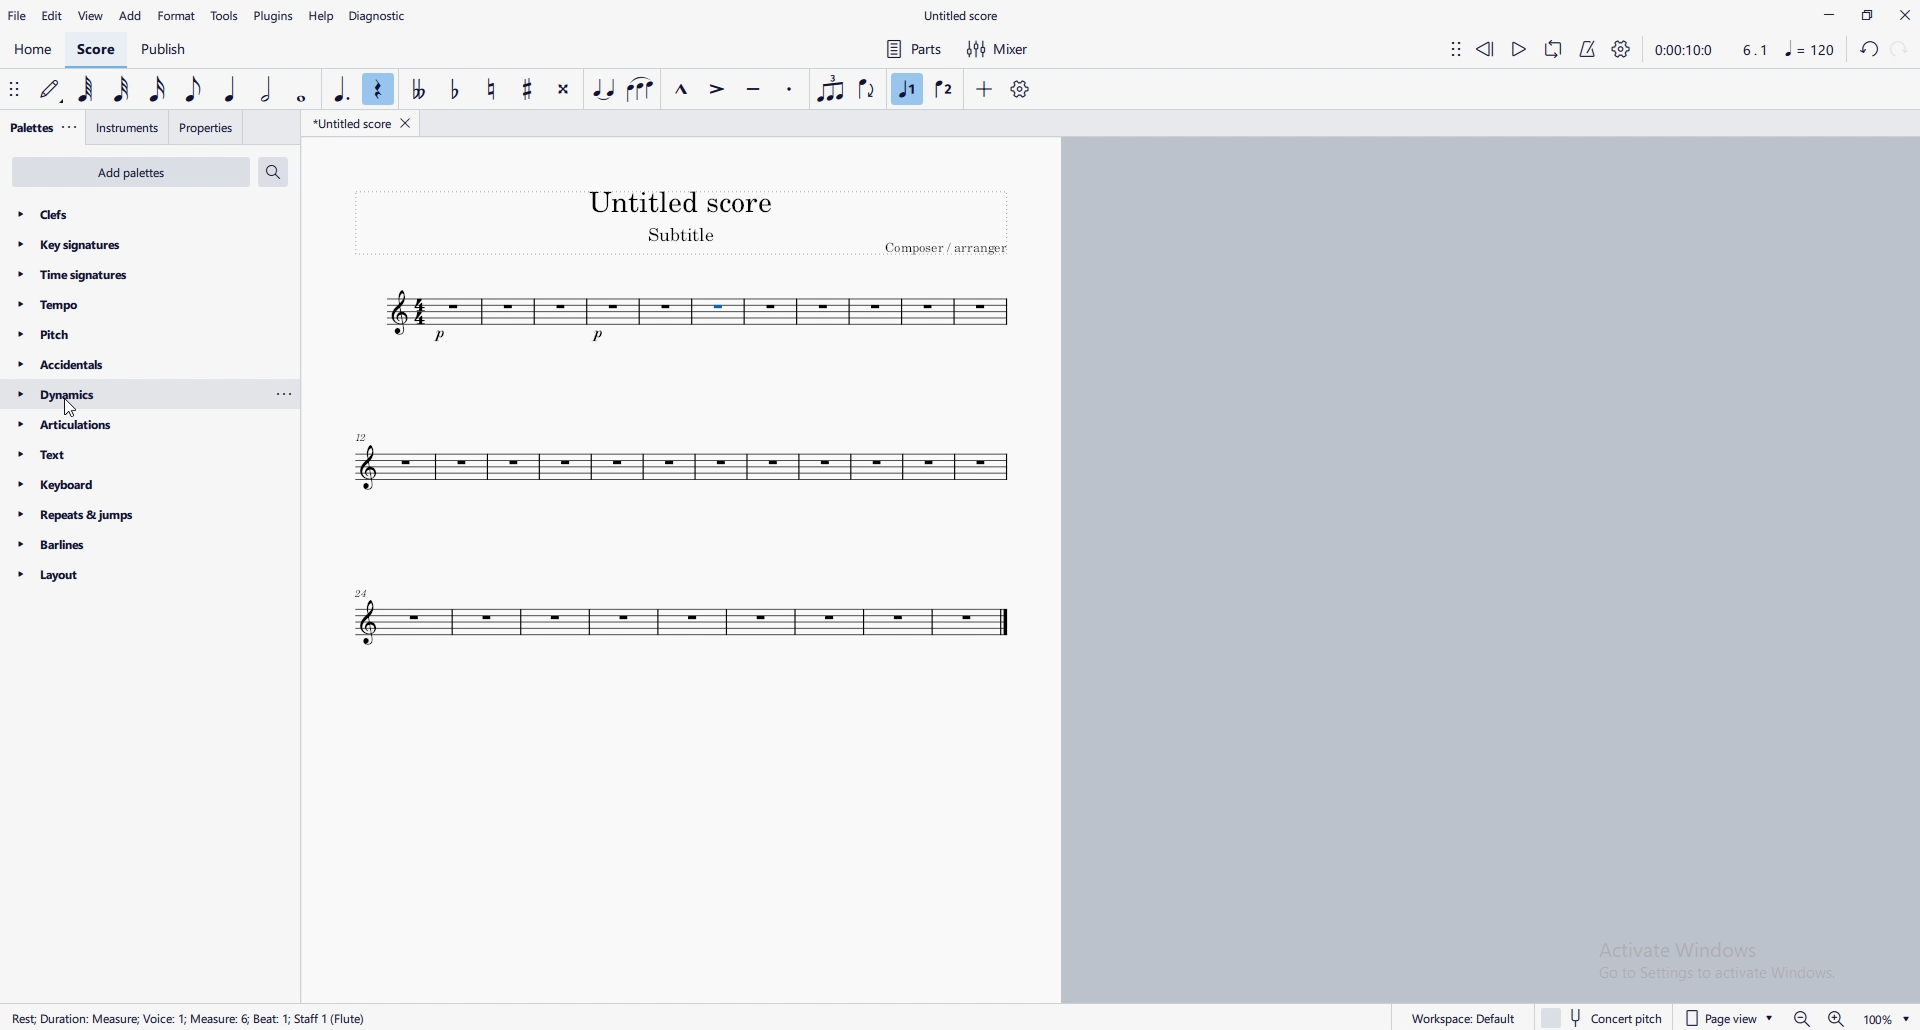  Describe the element at coordinates (697, 315) in the screenshot. I see `tune` at that location.